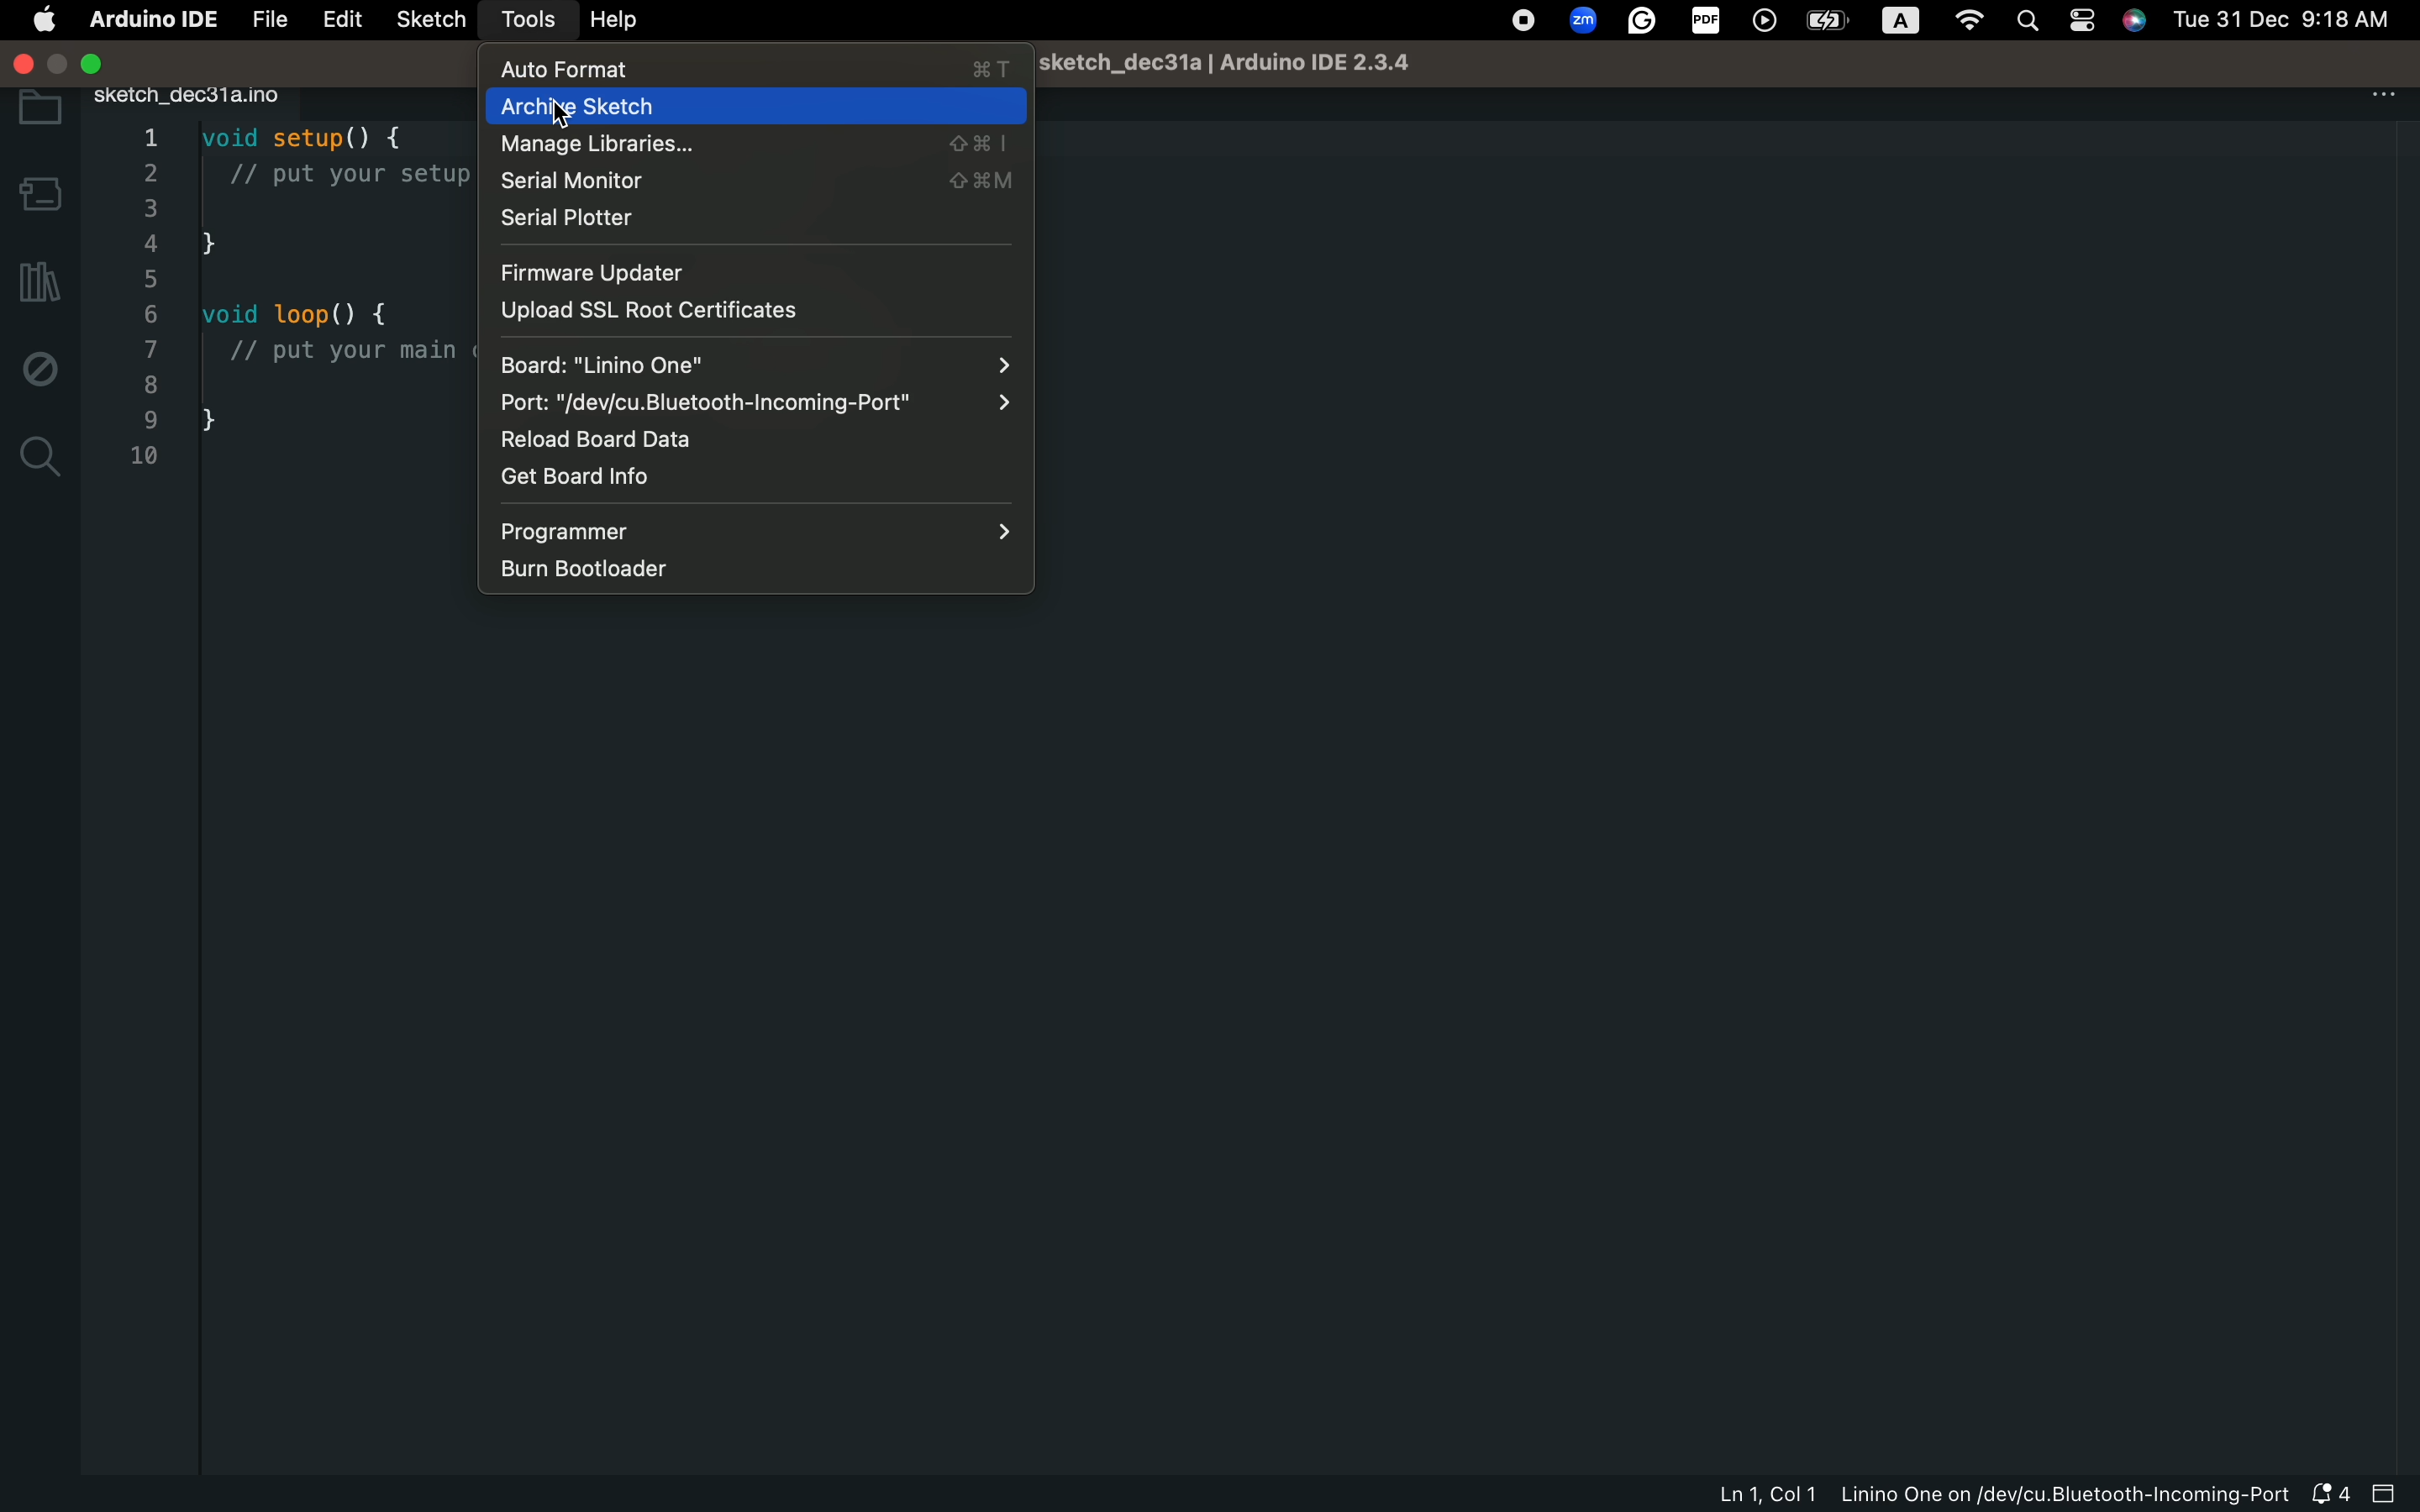 This screenshot has height=1512, width=2420. What do you see at coordinates (423, 19) in the screenshot?
I see `sketch` at bounding box center [423, 19].